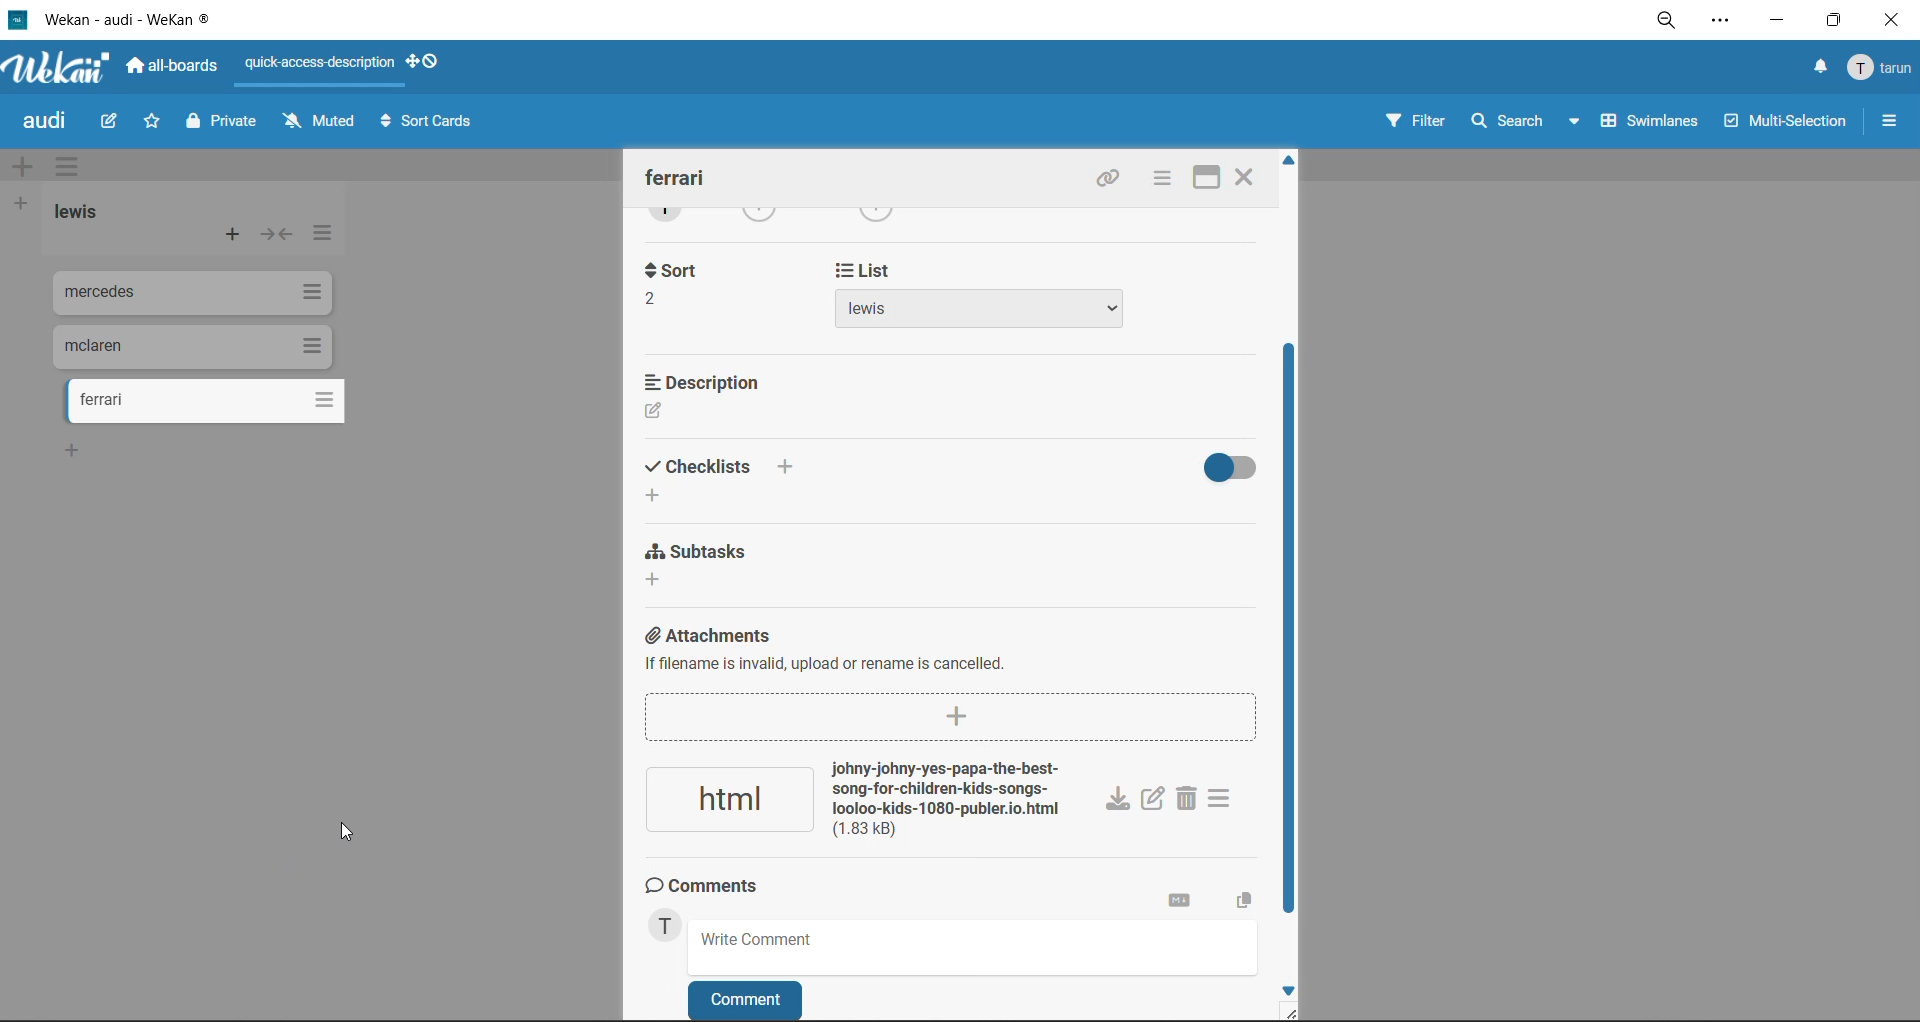 The width and height of the screenshot is (1920, 1022). I want to click on subtasks, so click(707, 566).